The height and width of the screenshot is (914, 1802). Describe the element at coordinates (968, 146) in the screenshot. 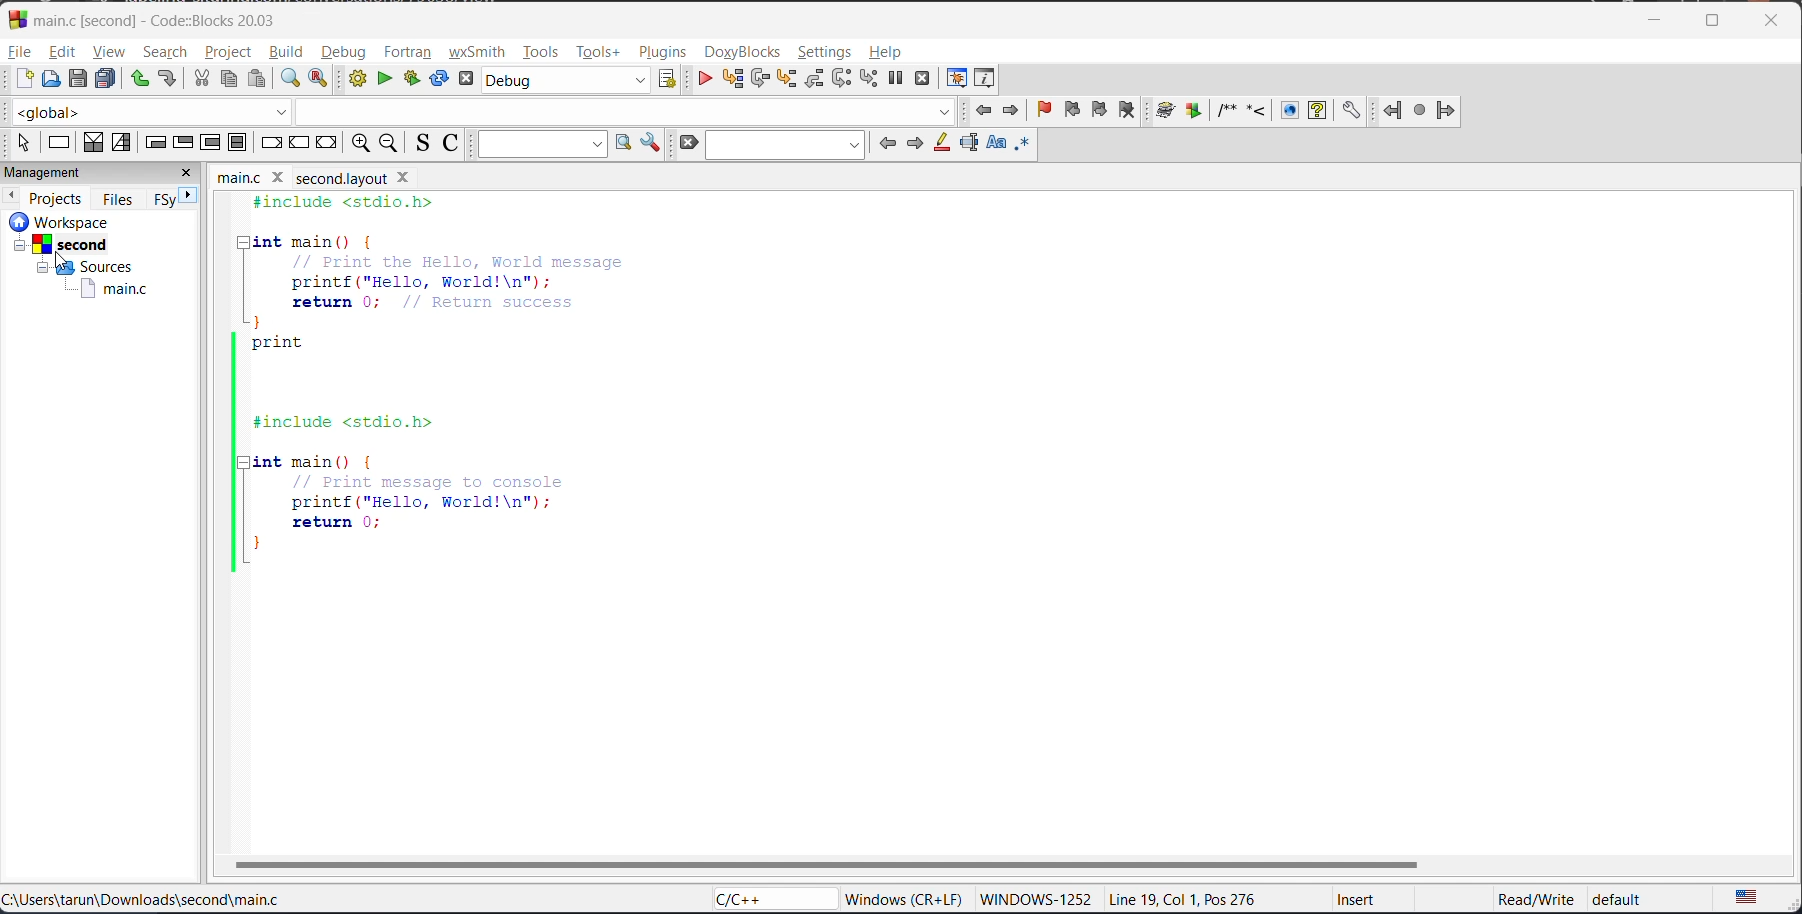

I see `selected text` at that location.